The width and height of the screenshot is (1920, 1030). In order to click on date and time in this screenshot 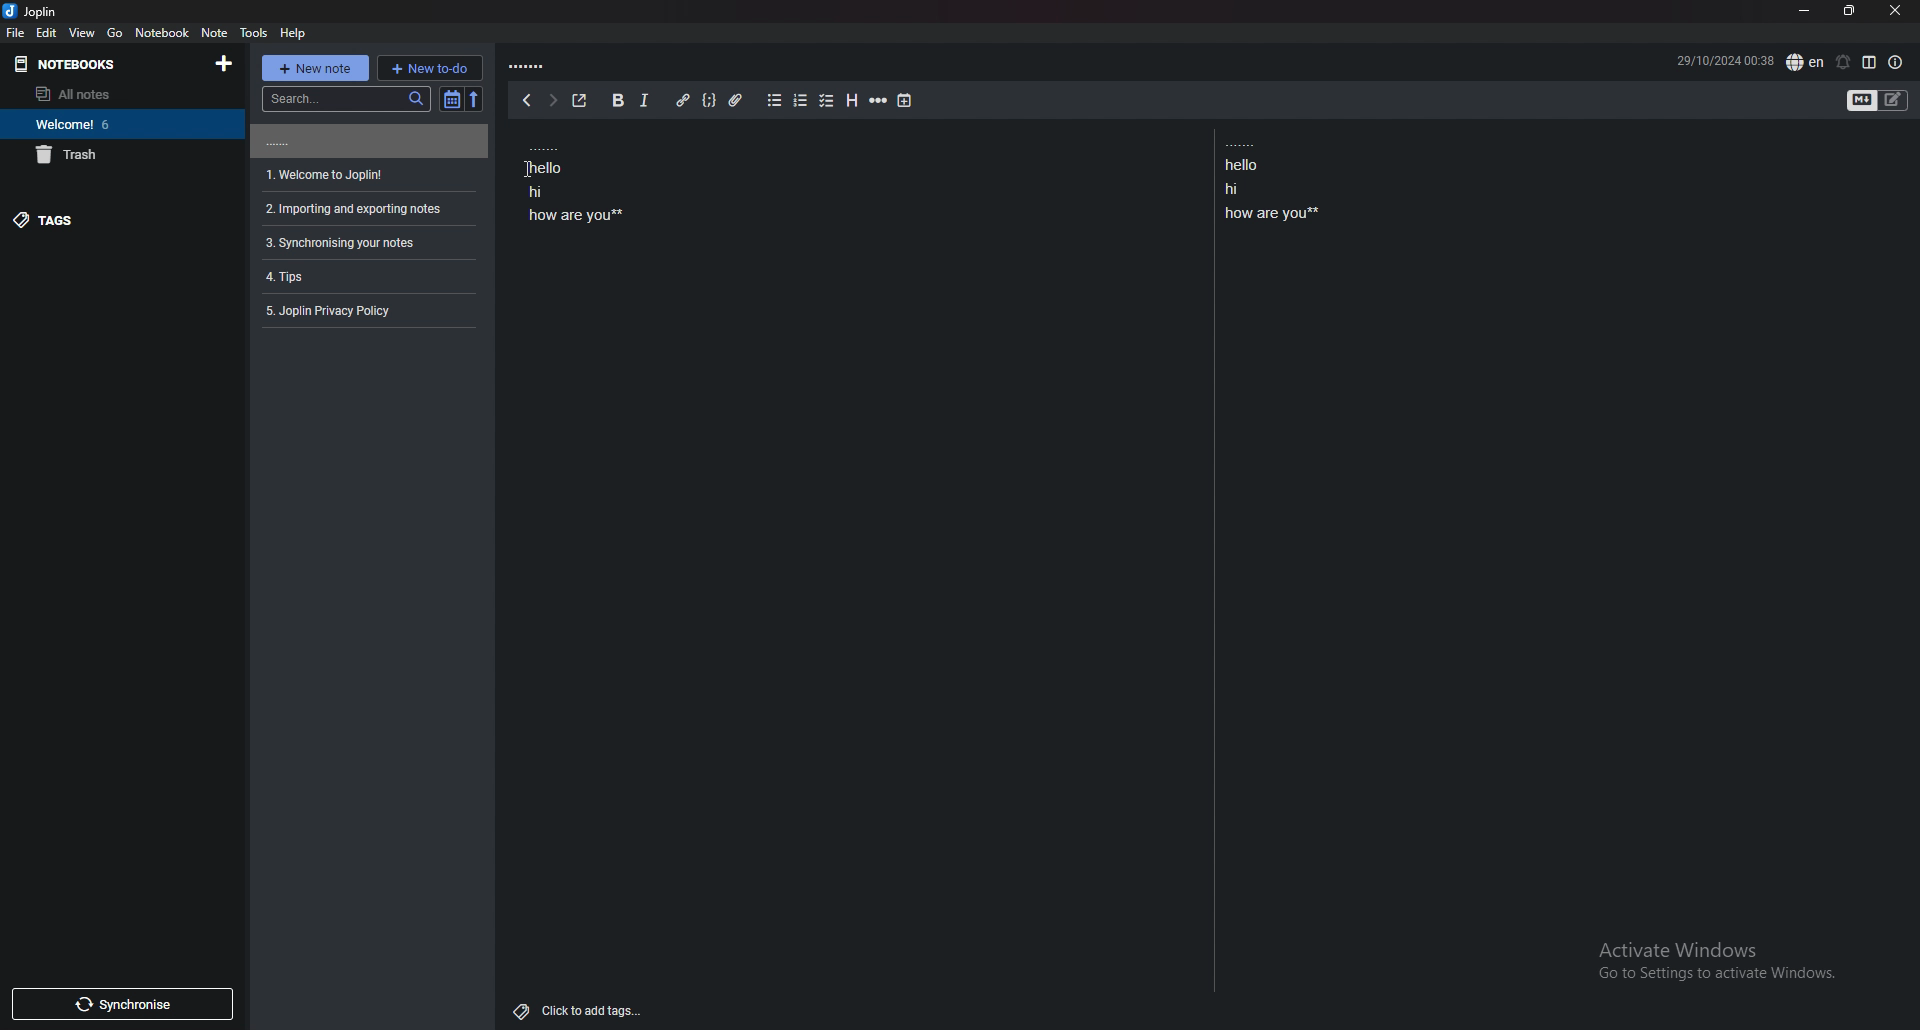, I will do `click(1724, 59)`.